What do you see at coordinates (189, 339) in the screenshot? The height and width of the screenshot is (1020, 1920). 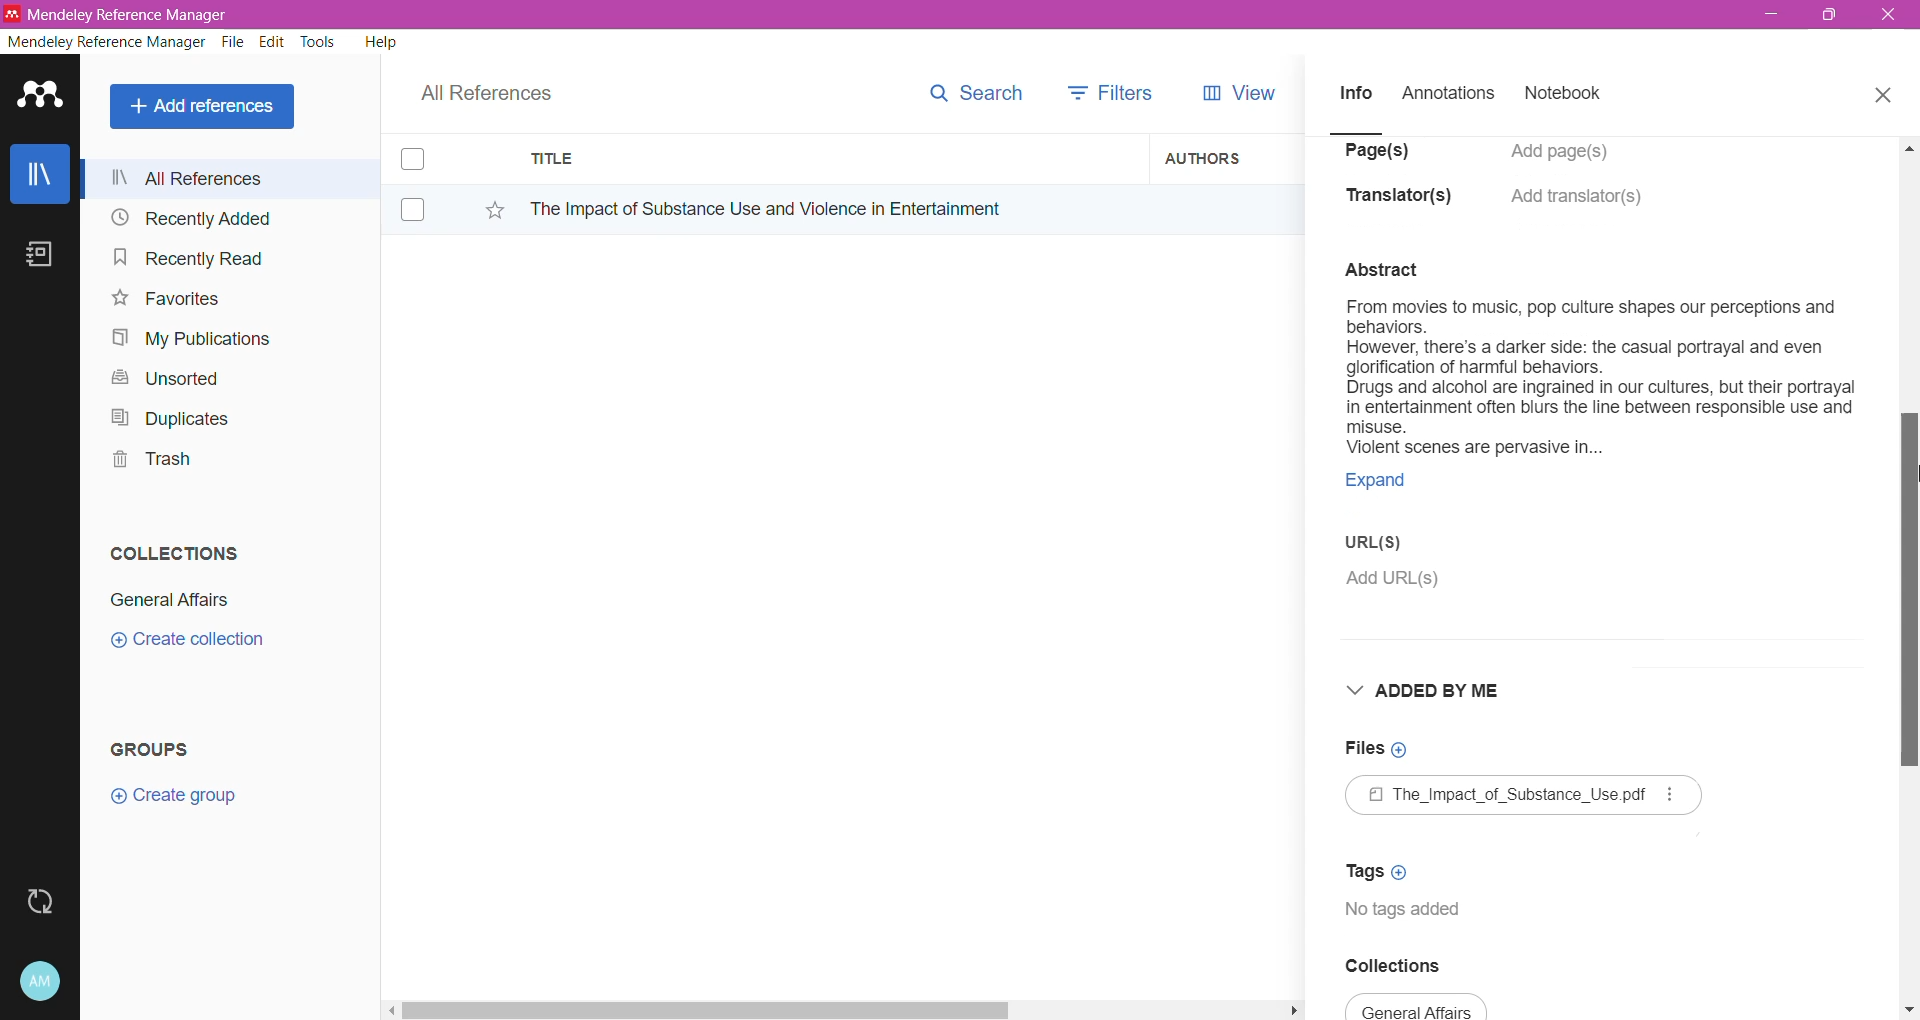 I see `My Publications` at bounding box center [189, 339].